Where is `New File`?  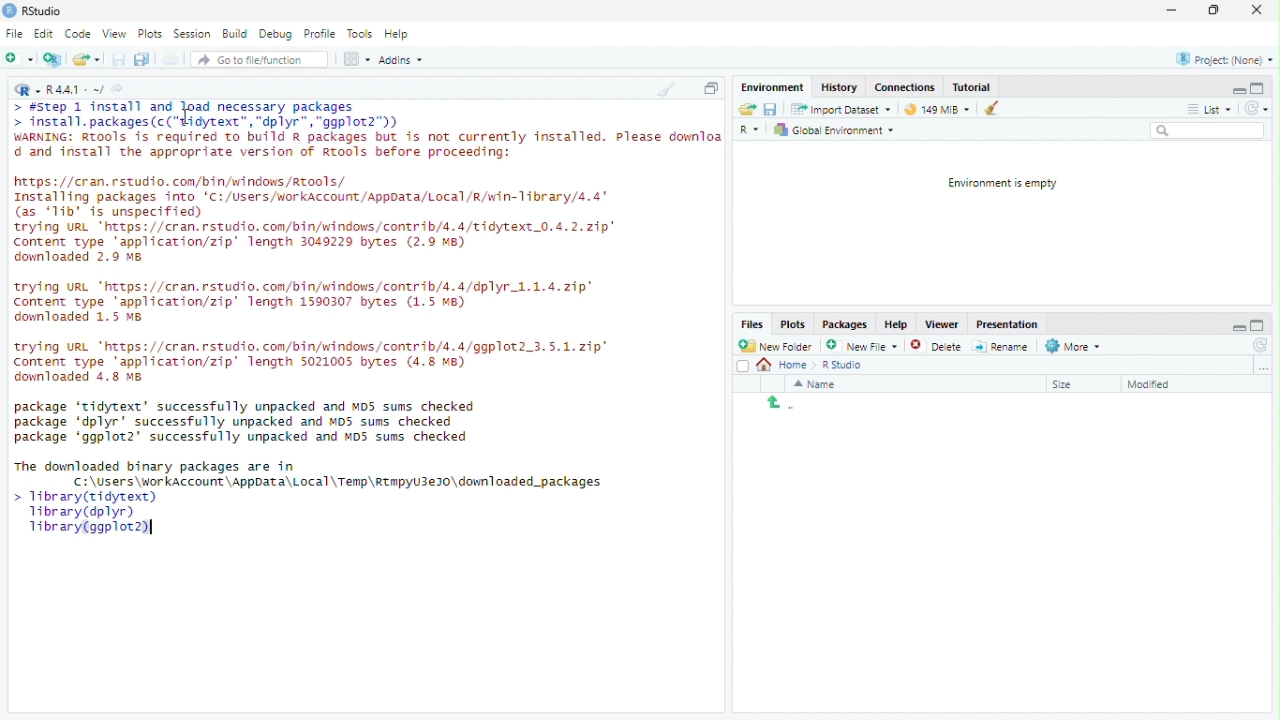 New File is located at coordinates (860, 345).